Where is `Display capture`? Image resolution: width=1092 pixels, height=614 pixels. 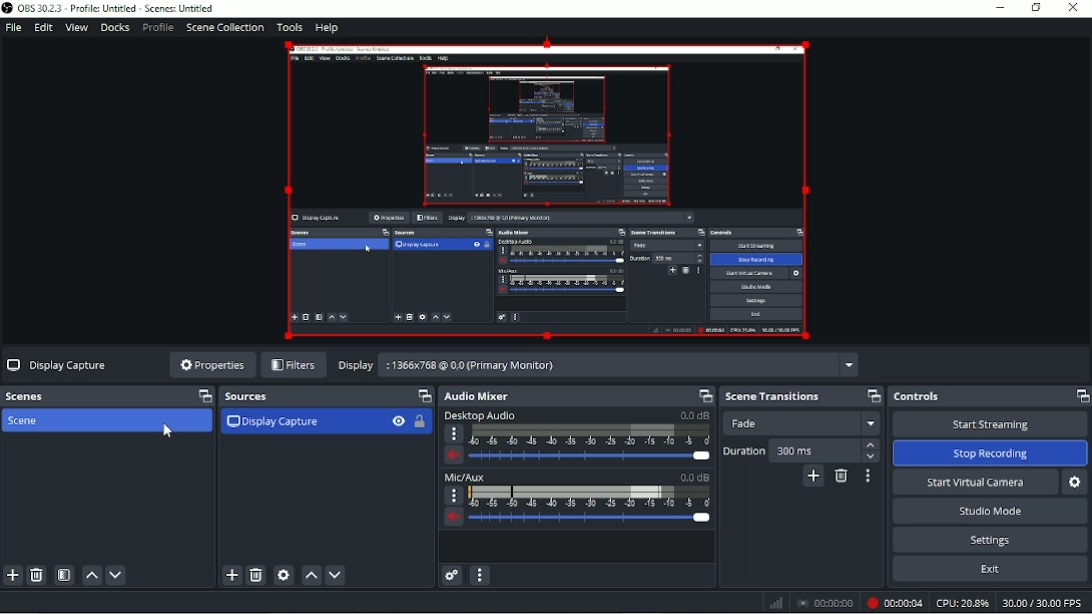
Display capture is located at coordinates (273, 423).